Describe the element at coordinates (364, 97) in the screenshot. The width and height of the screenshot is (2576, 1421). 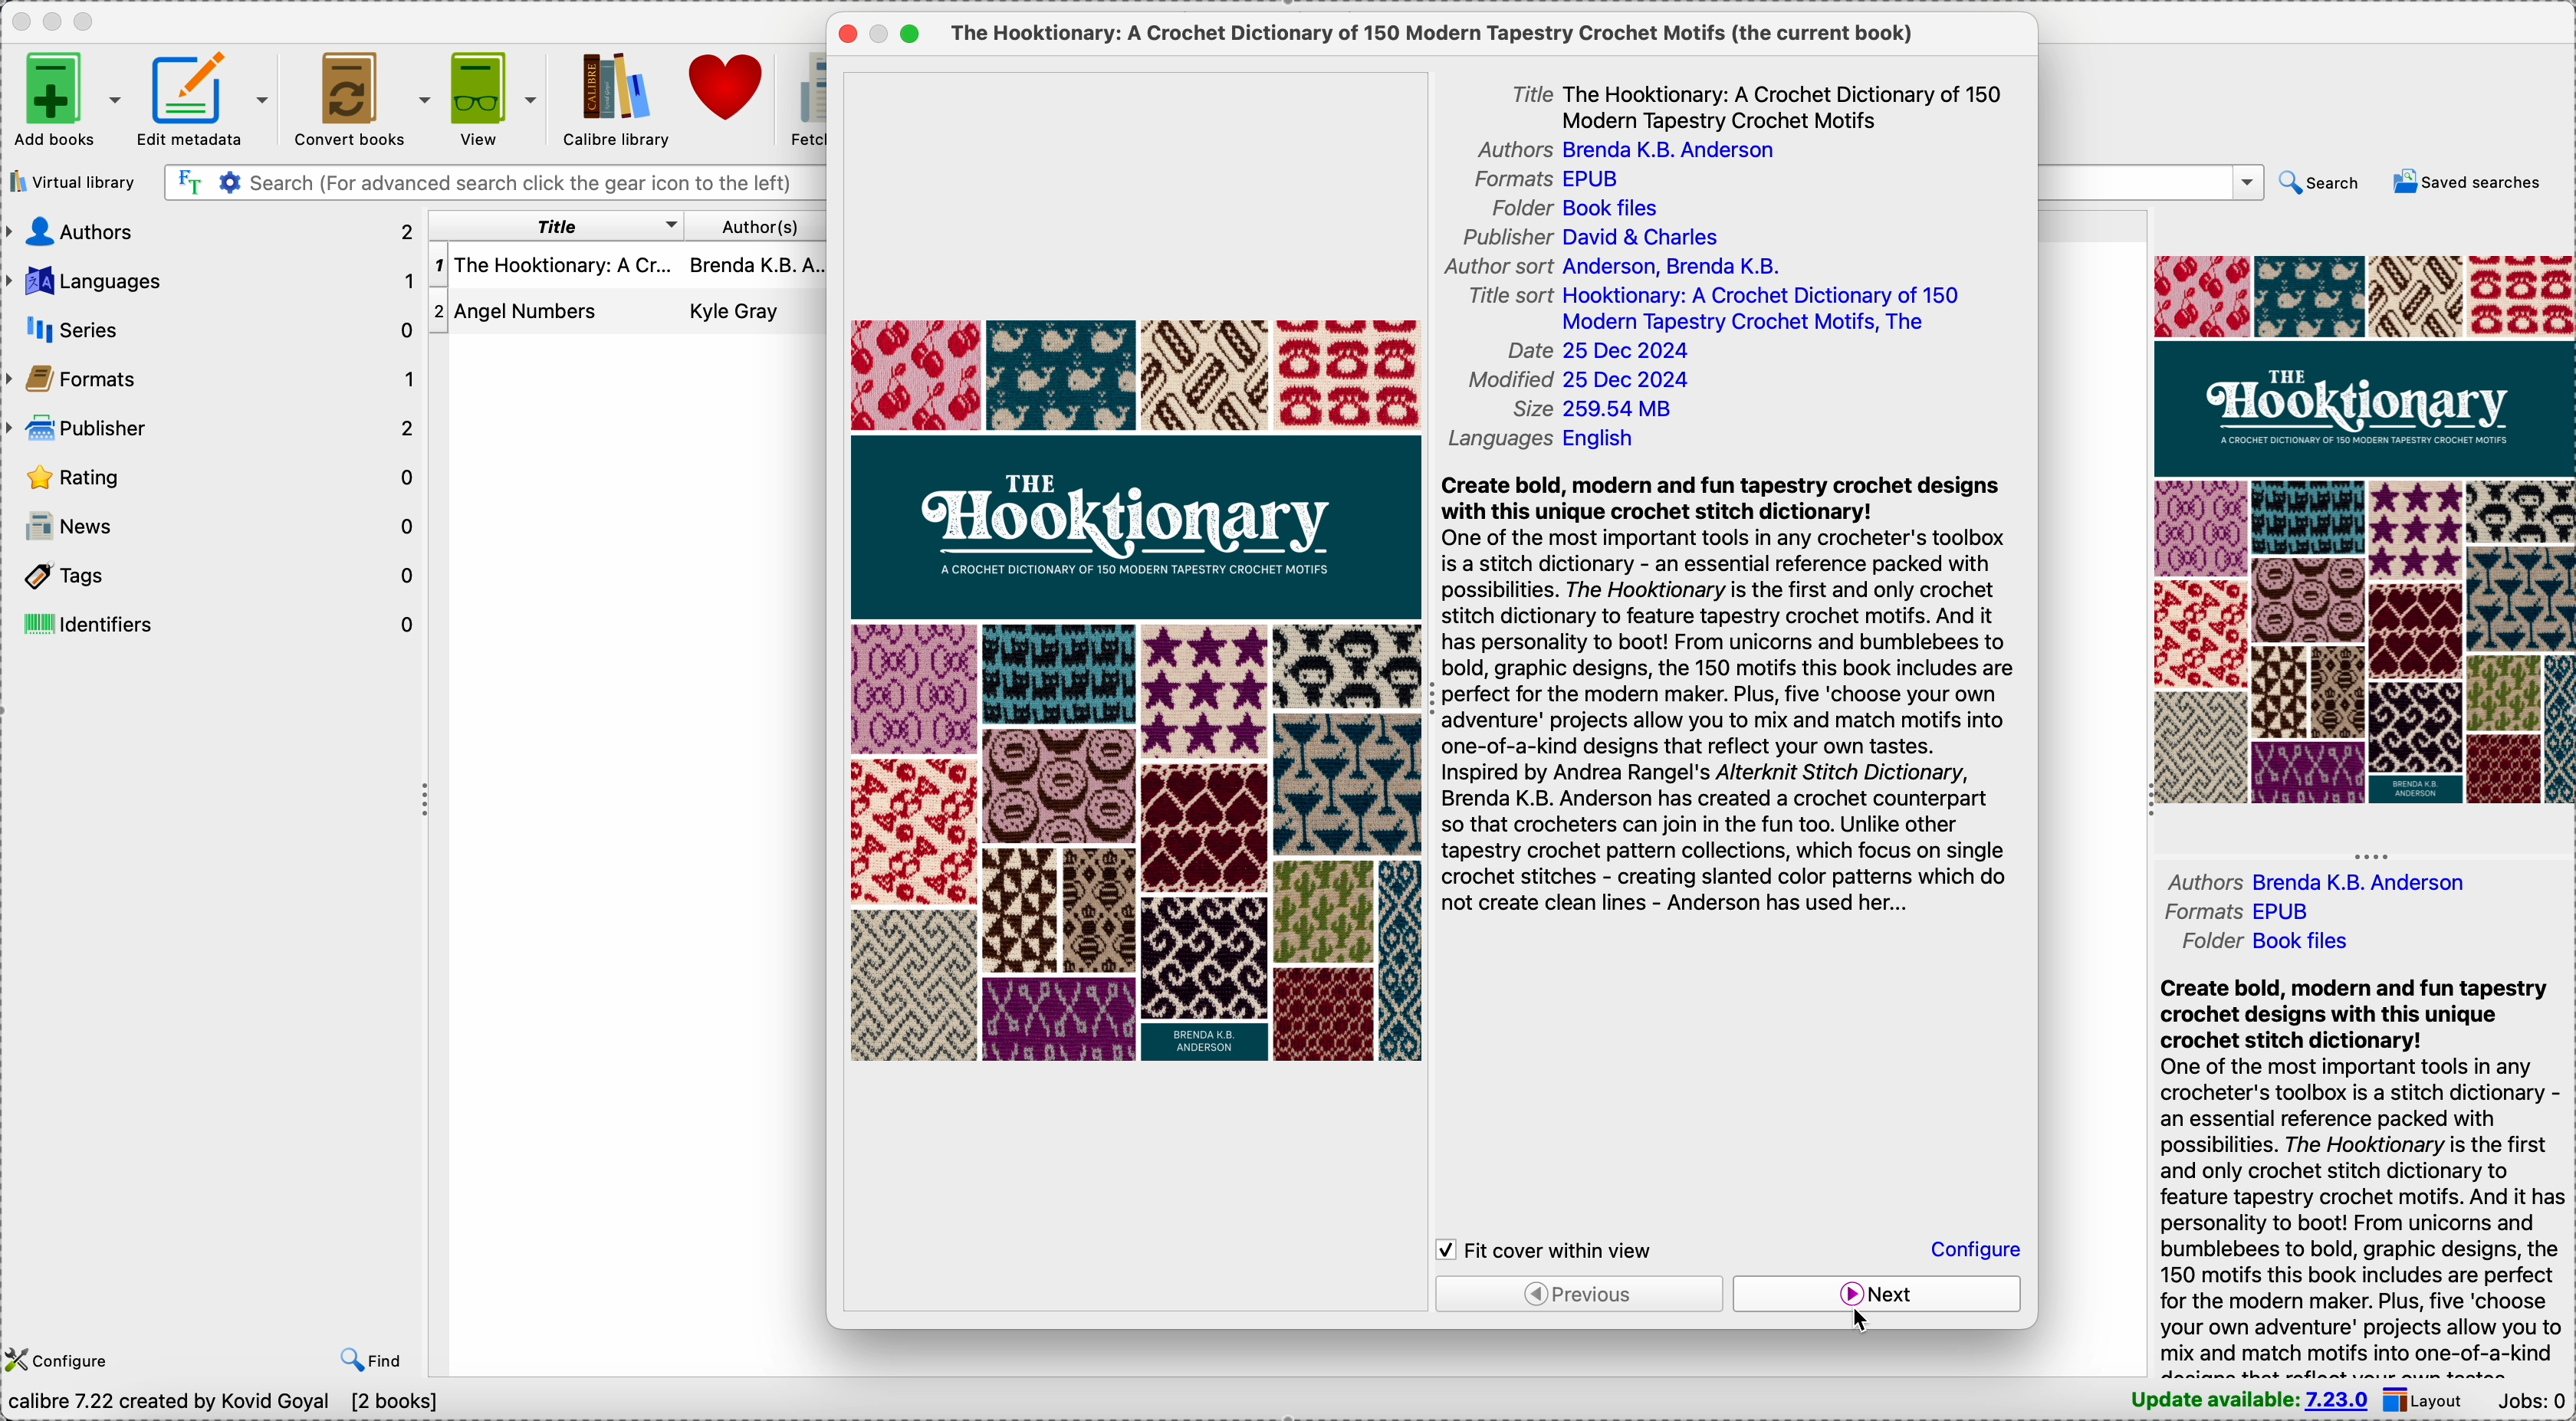
I see `convert books` at that location.